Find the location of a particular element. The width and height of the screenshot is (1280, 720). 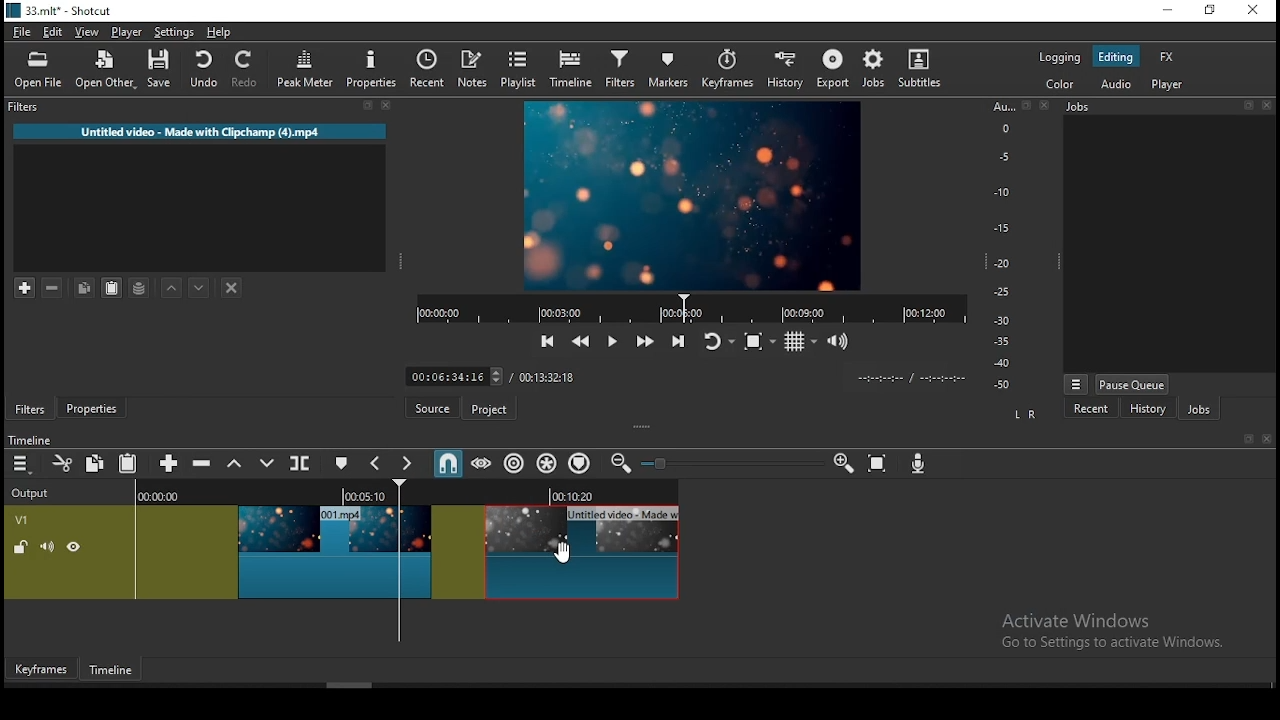

Jobs is located at coordinates (1086, 110).